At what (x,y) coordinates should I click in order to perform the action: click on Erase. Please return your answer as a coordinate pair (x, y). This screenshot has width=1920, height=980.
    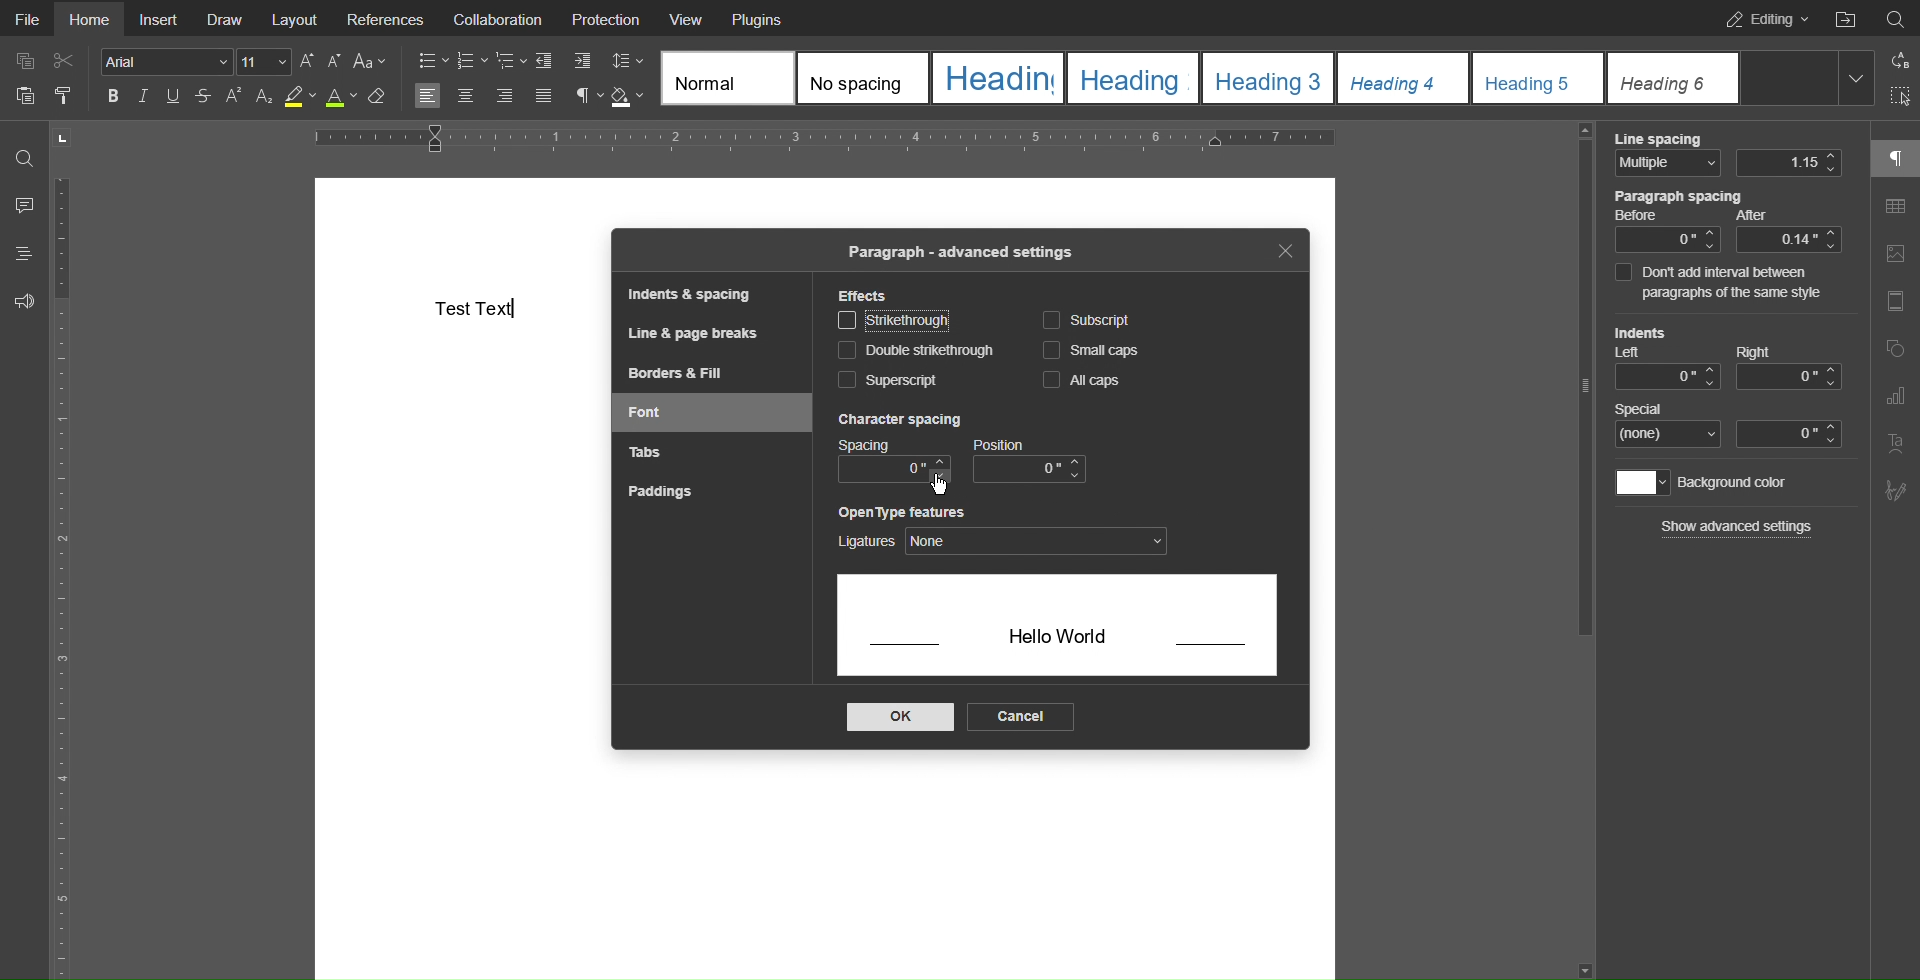
    Looking at the image, I should click on (377, 98).